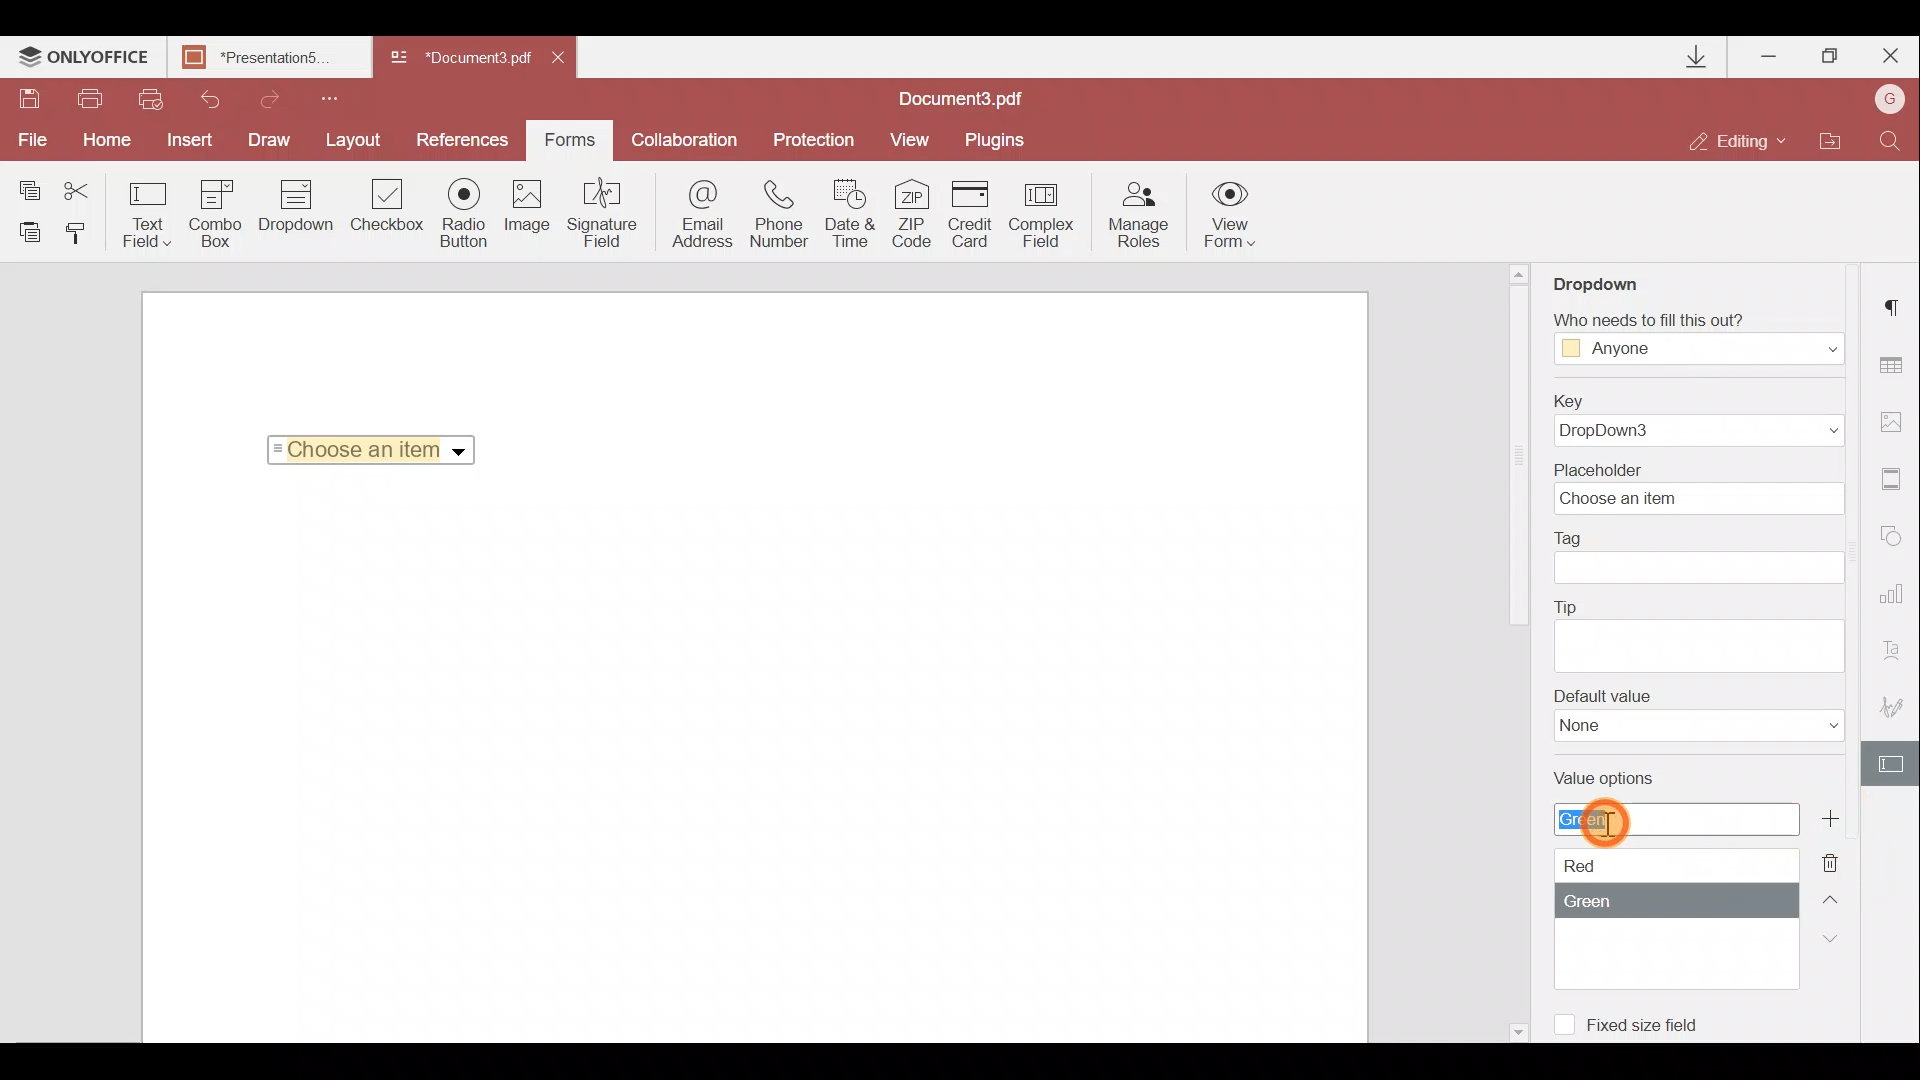 This screenshot has height=1080, width=1920. I want to click on Checkbox, so click(388, 207).